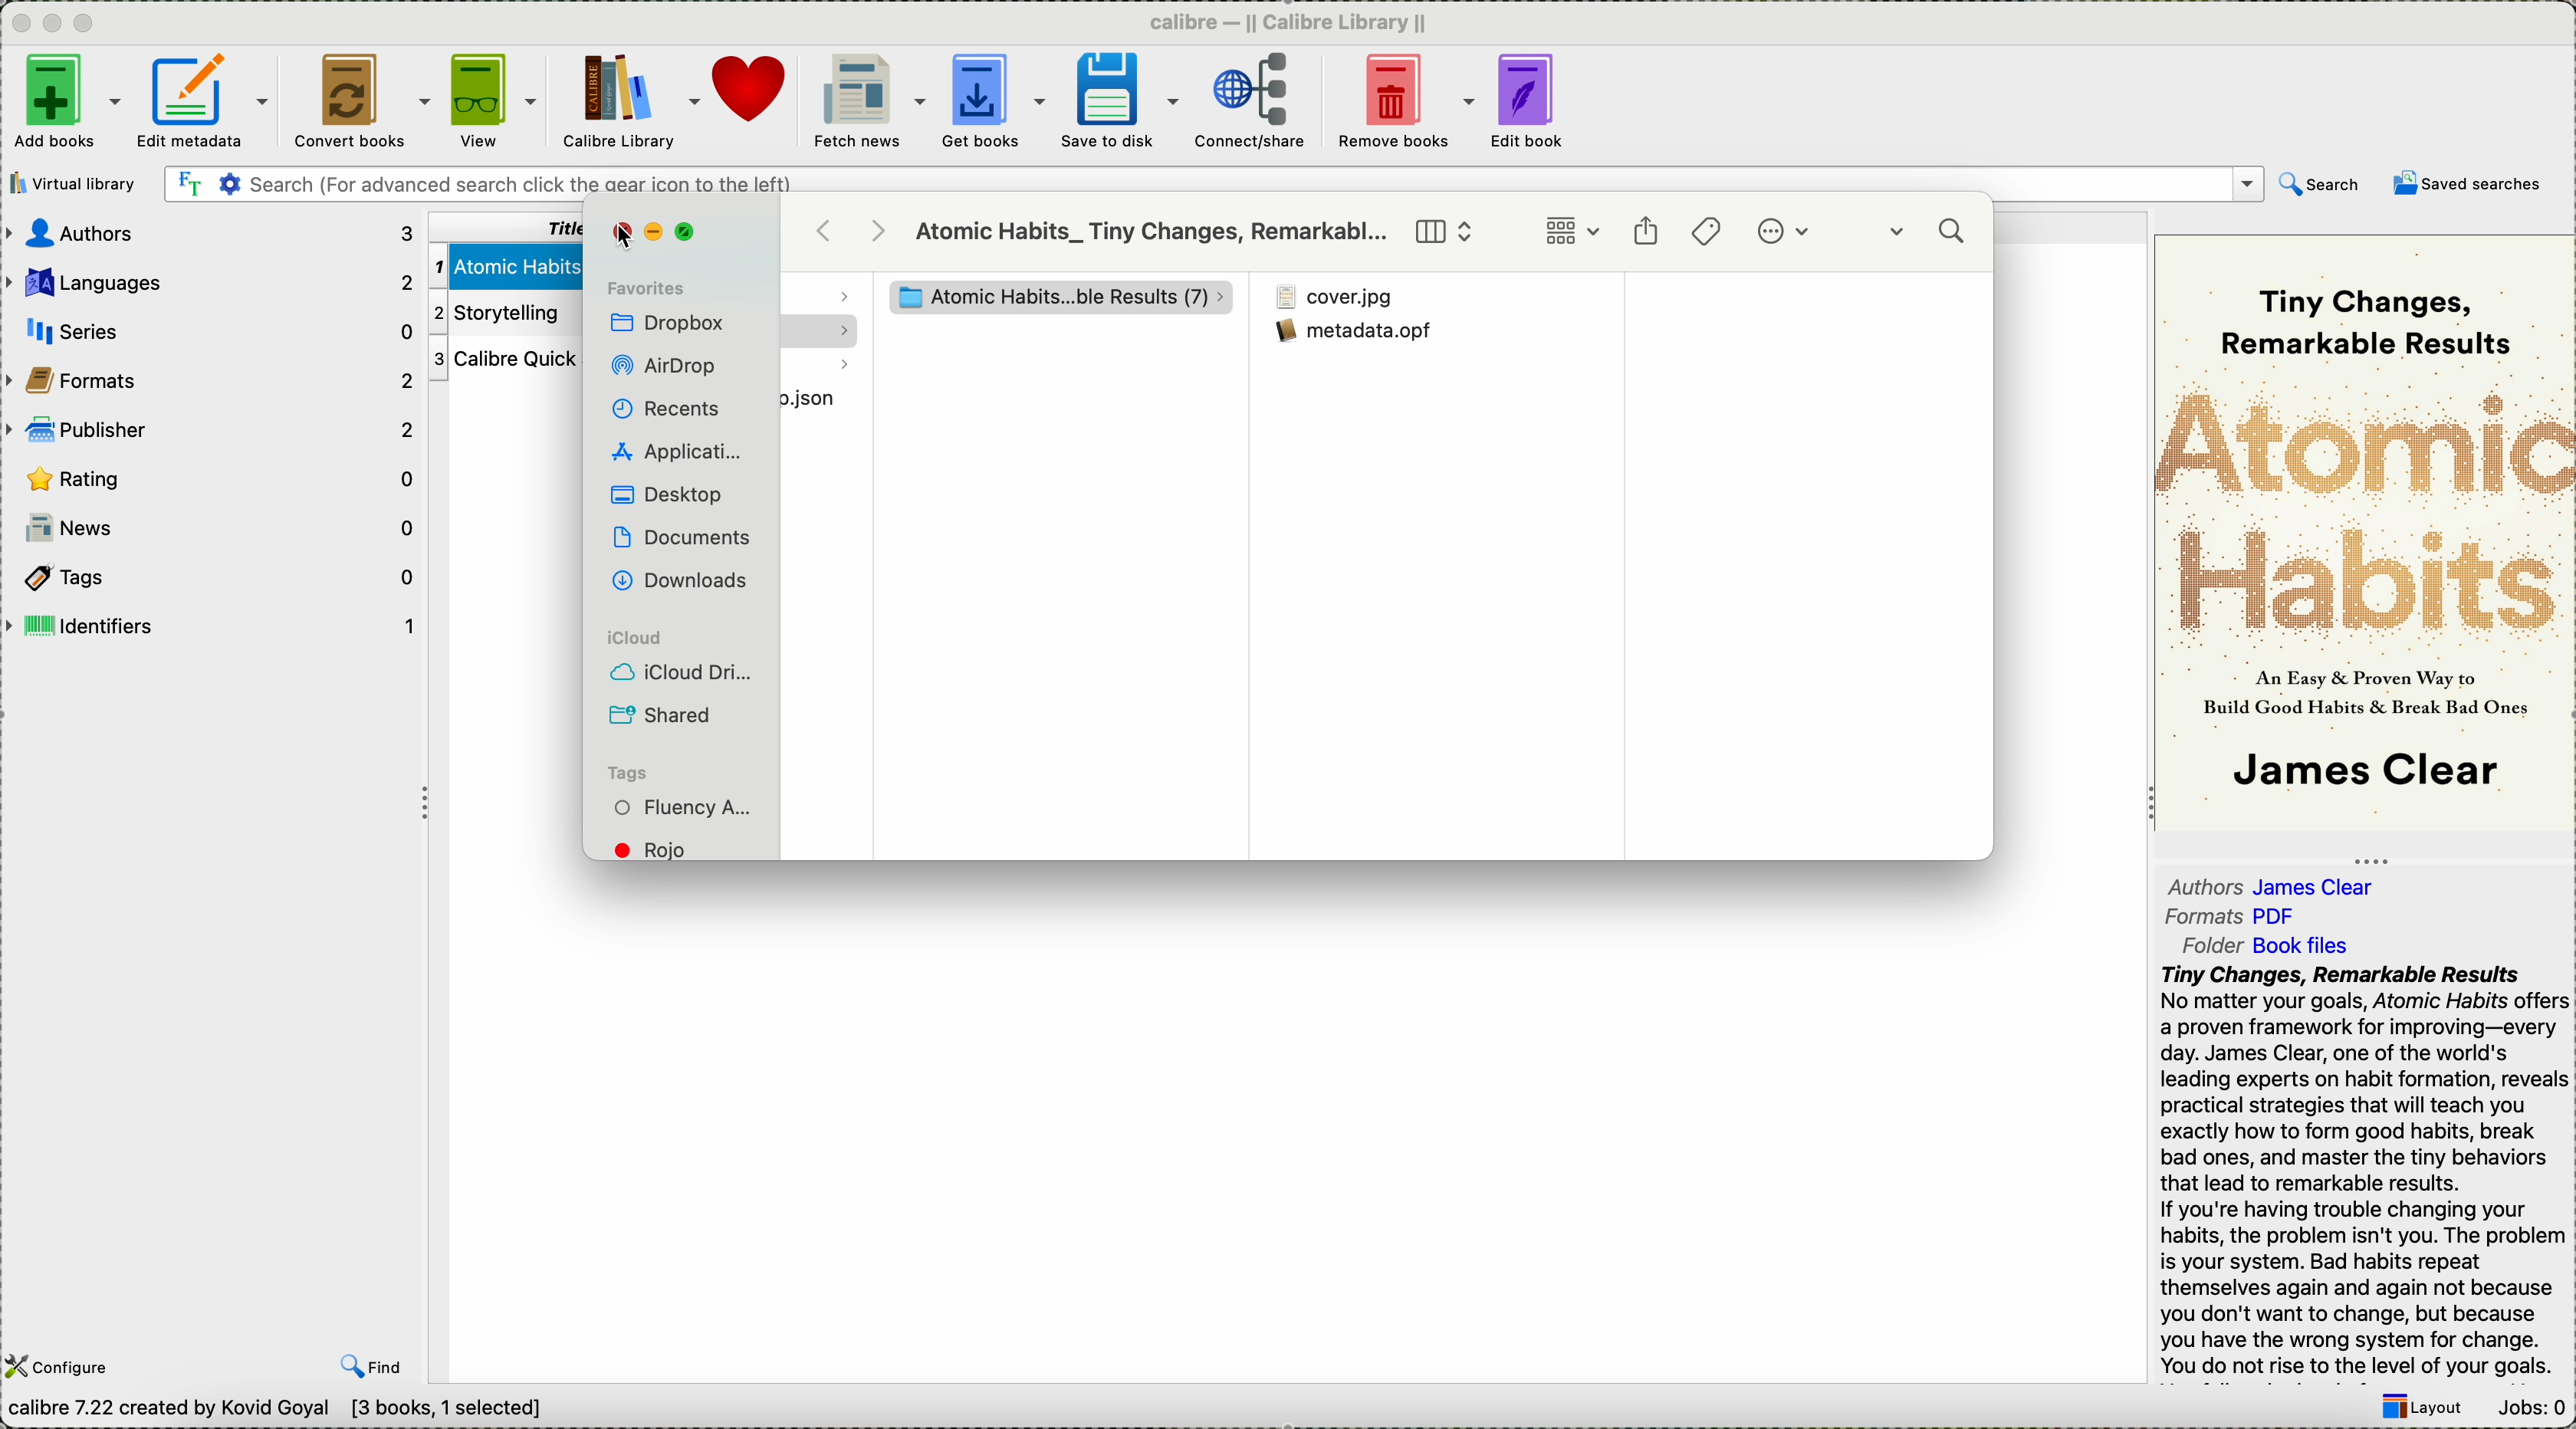 The image size is (2576, 1429). What do you see at coordinates (854, 230) in the screenshot?
I see `navigate arrows` at bounding box center [854, 230].